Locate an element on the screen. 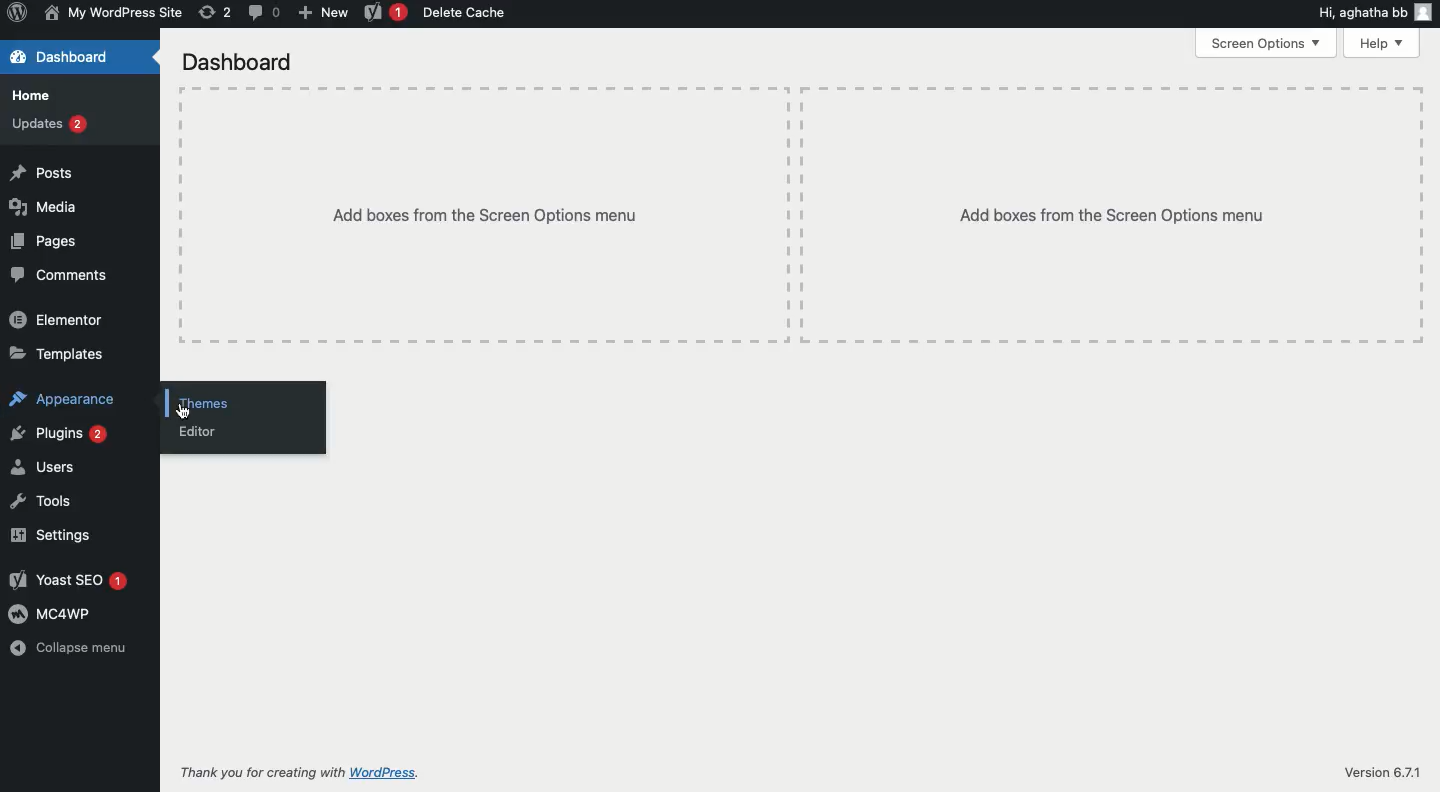 The width and height of the screenshot is (1440, 792). Comments is located at coordinates (67, 276).